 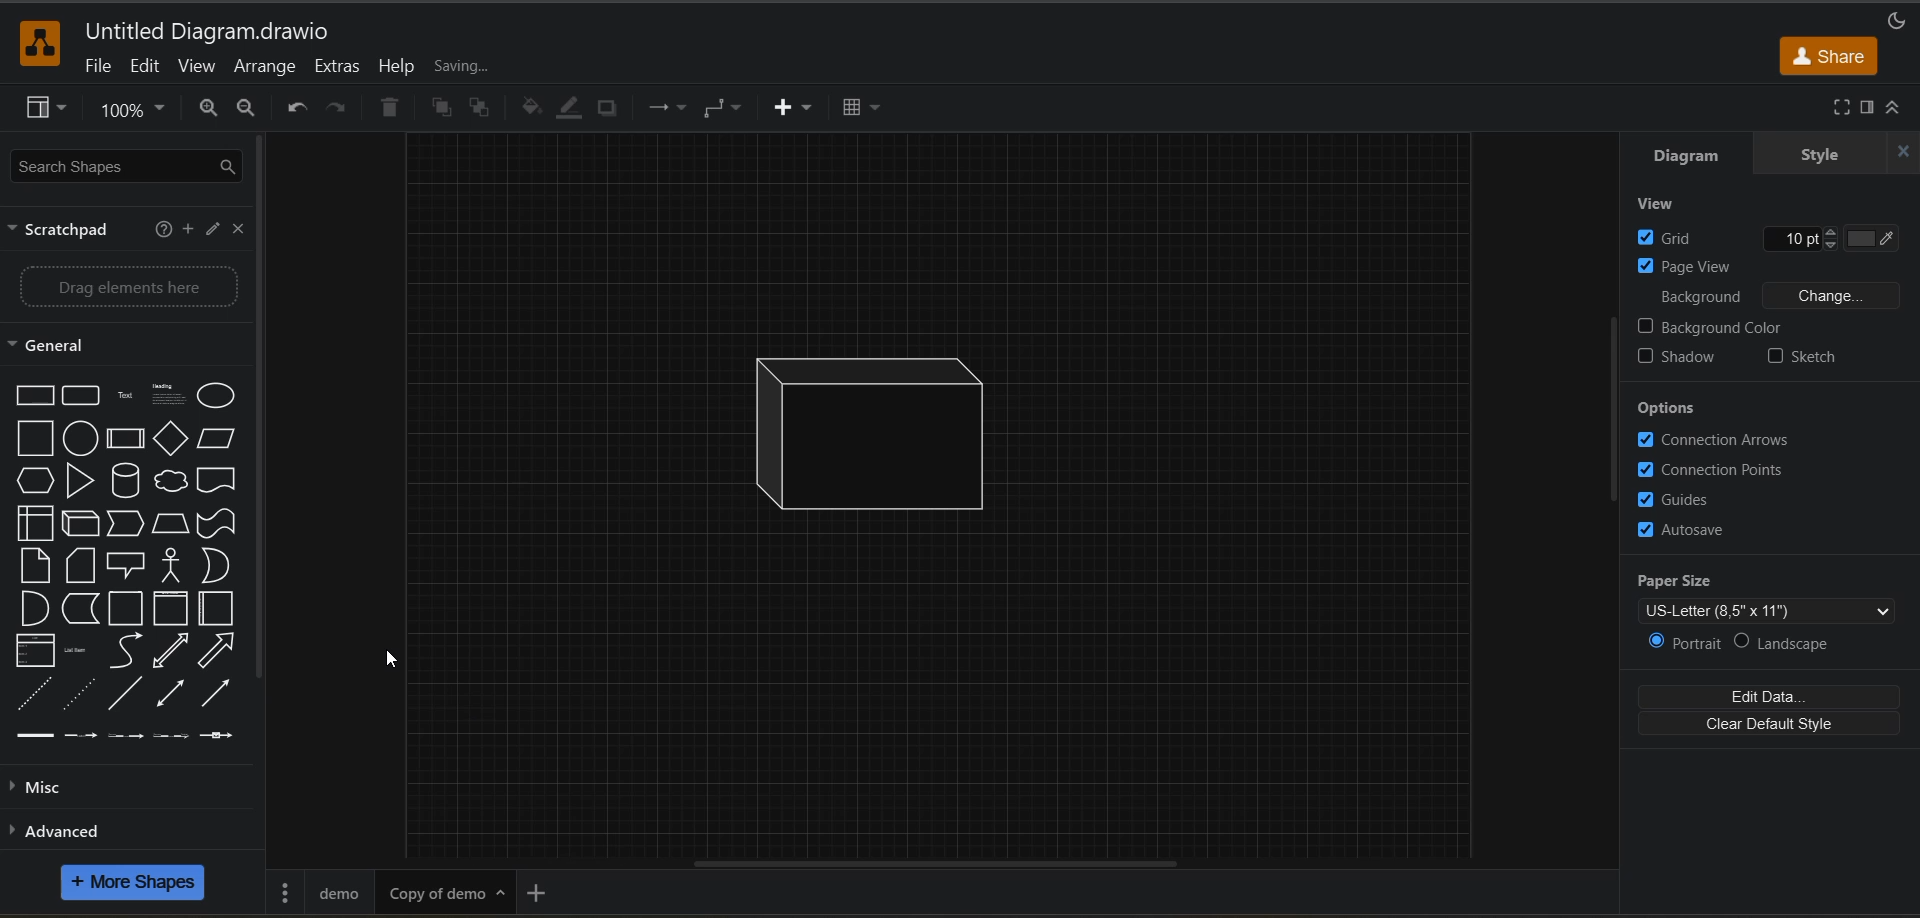 I want to click on all changes saved, so click(x=498, y=70).